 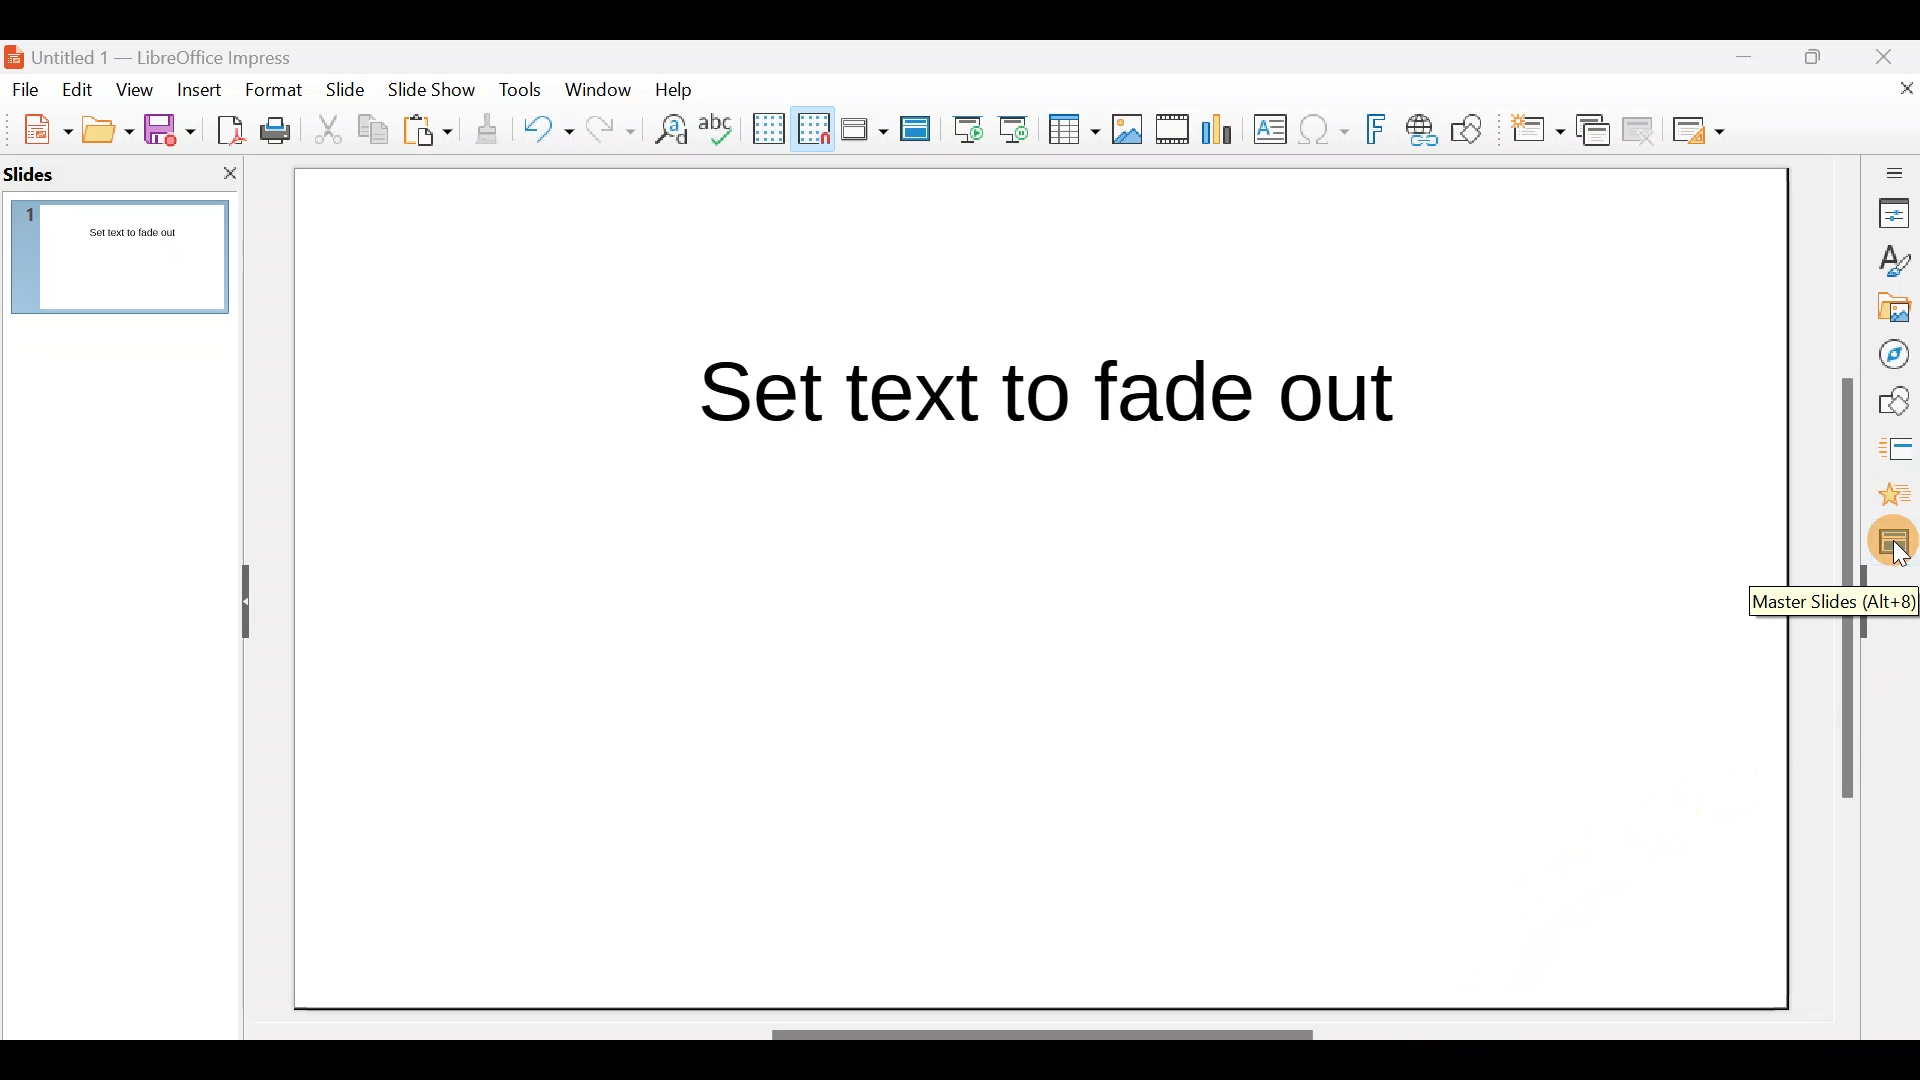 What do you see at coordinates (1895, 97) in the screenshot?
I see `Close document` at bounding box center [1895, 97].